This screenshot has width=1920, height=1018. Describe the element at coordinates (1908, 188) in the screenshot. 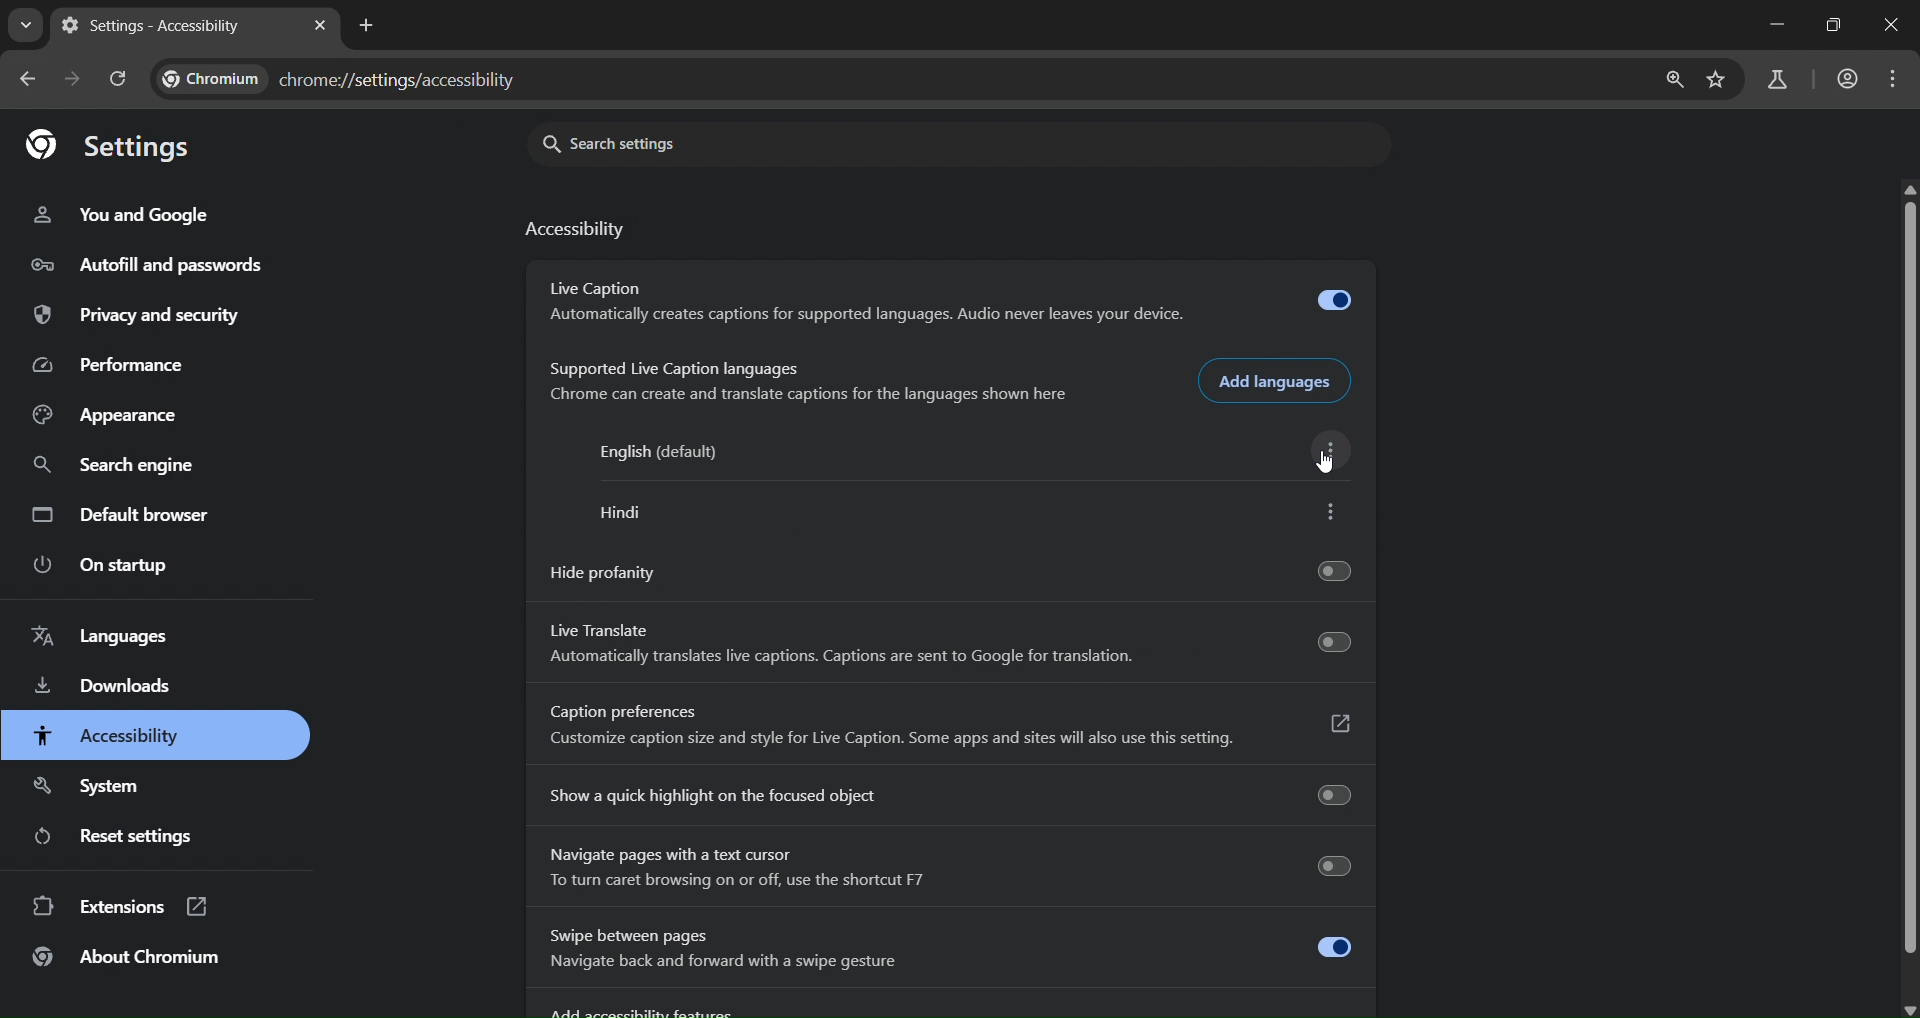

I see `scroll up ` at that location.